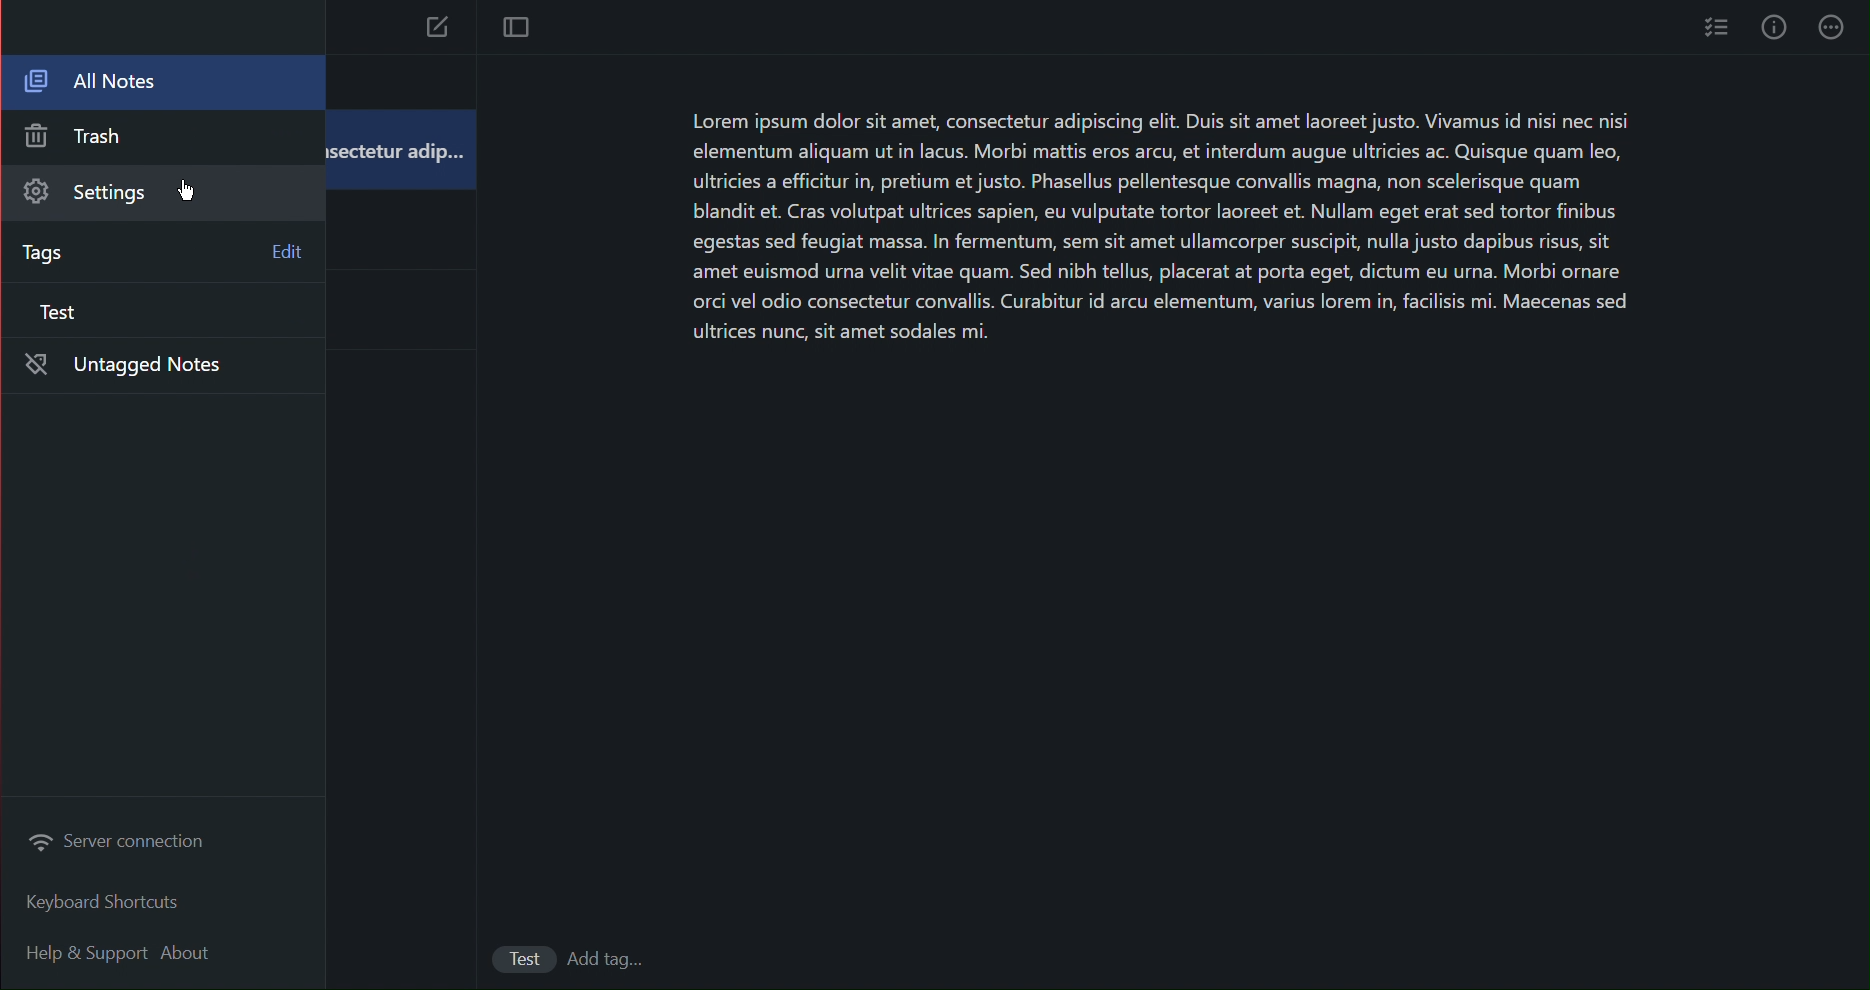 The width and height of the screenshot is (1870, 990). What do you see at coordinates (190, 954) in the screenshot?
I see `About` at bounding box center [190, 954].